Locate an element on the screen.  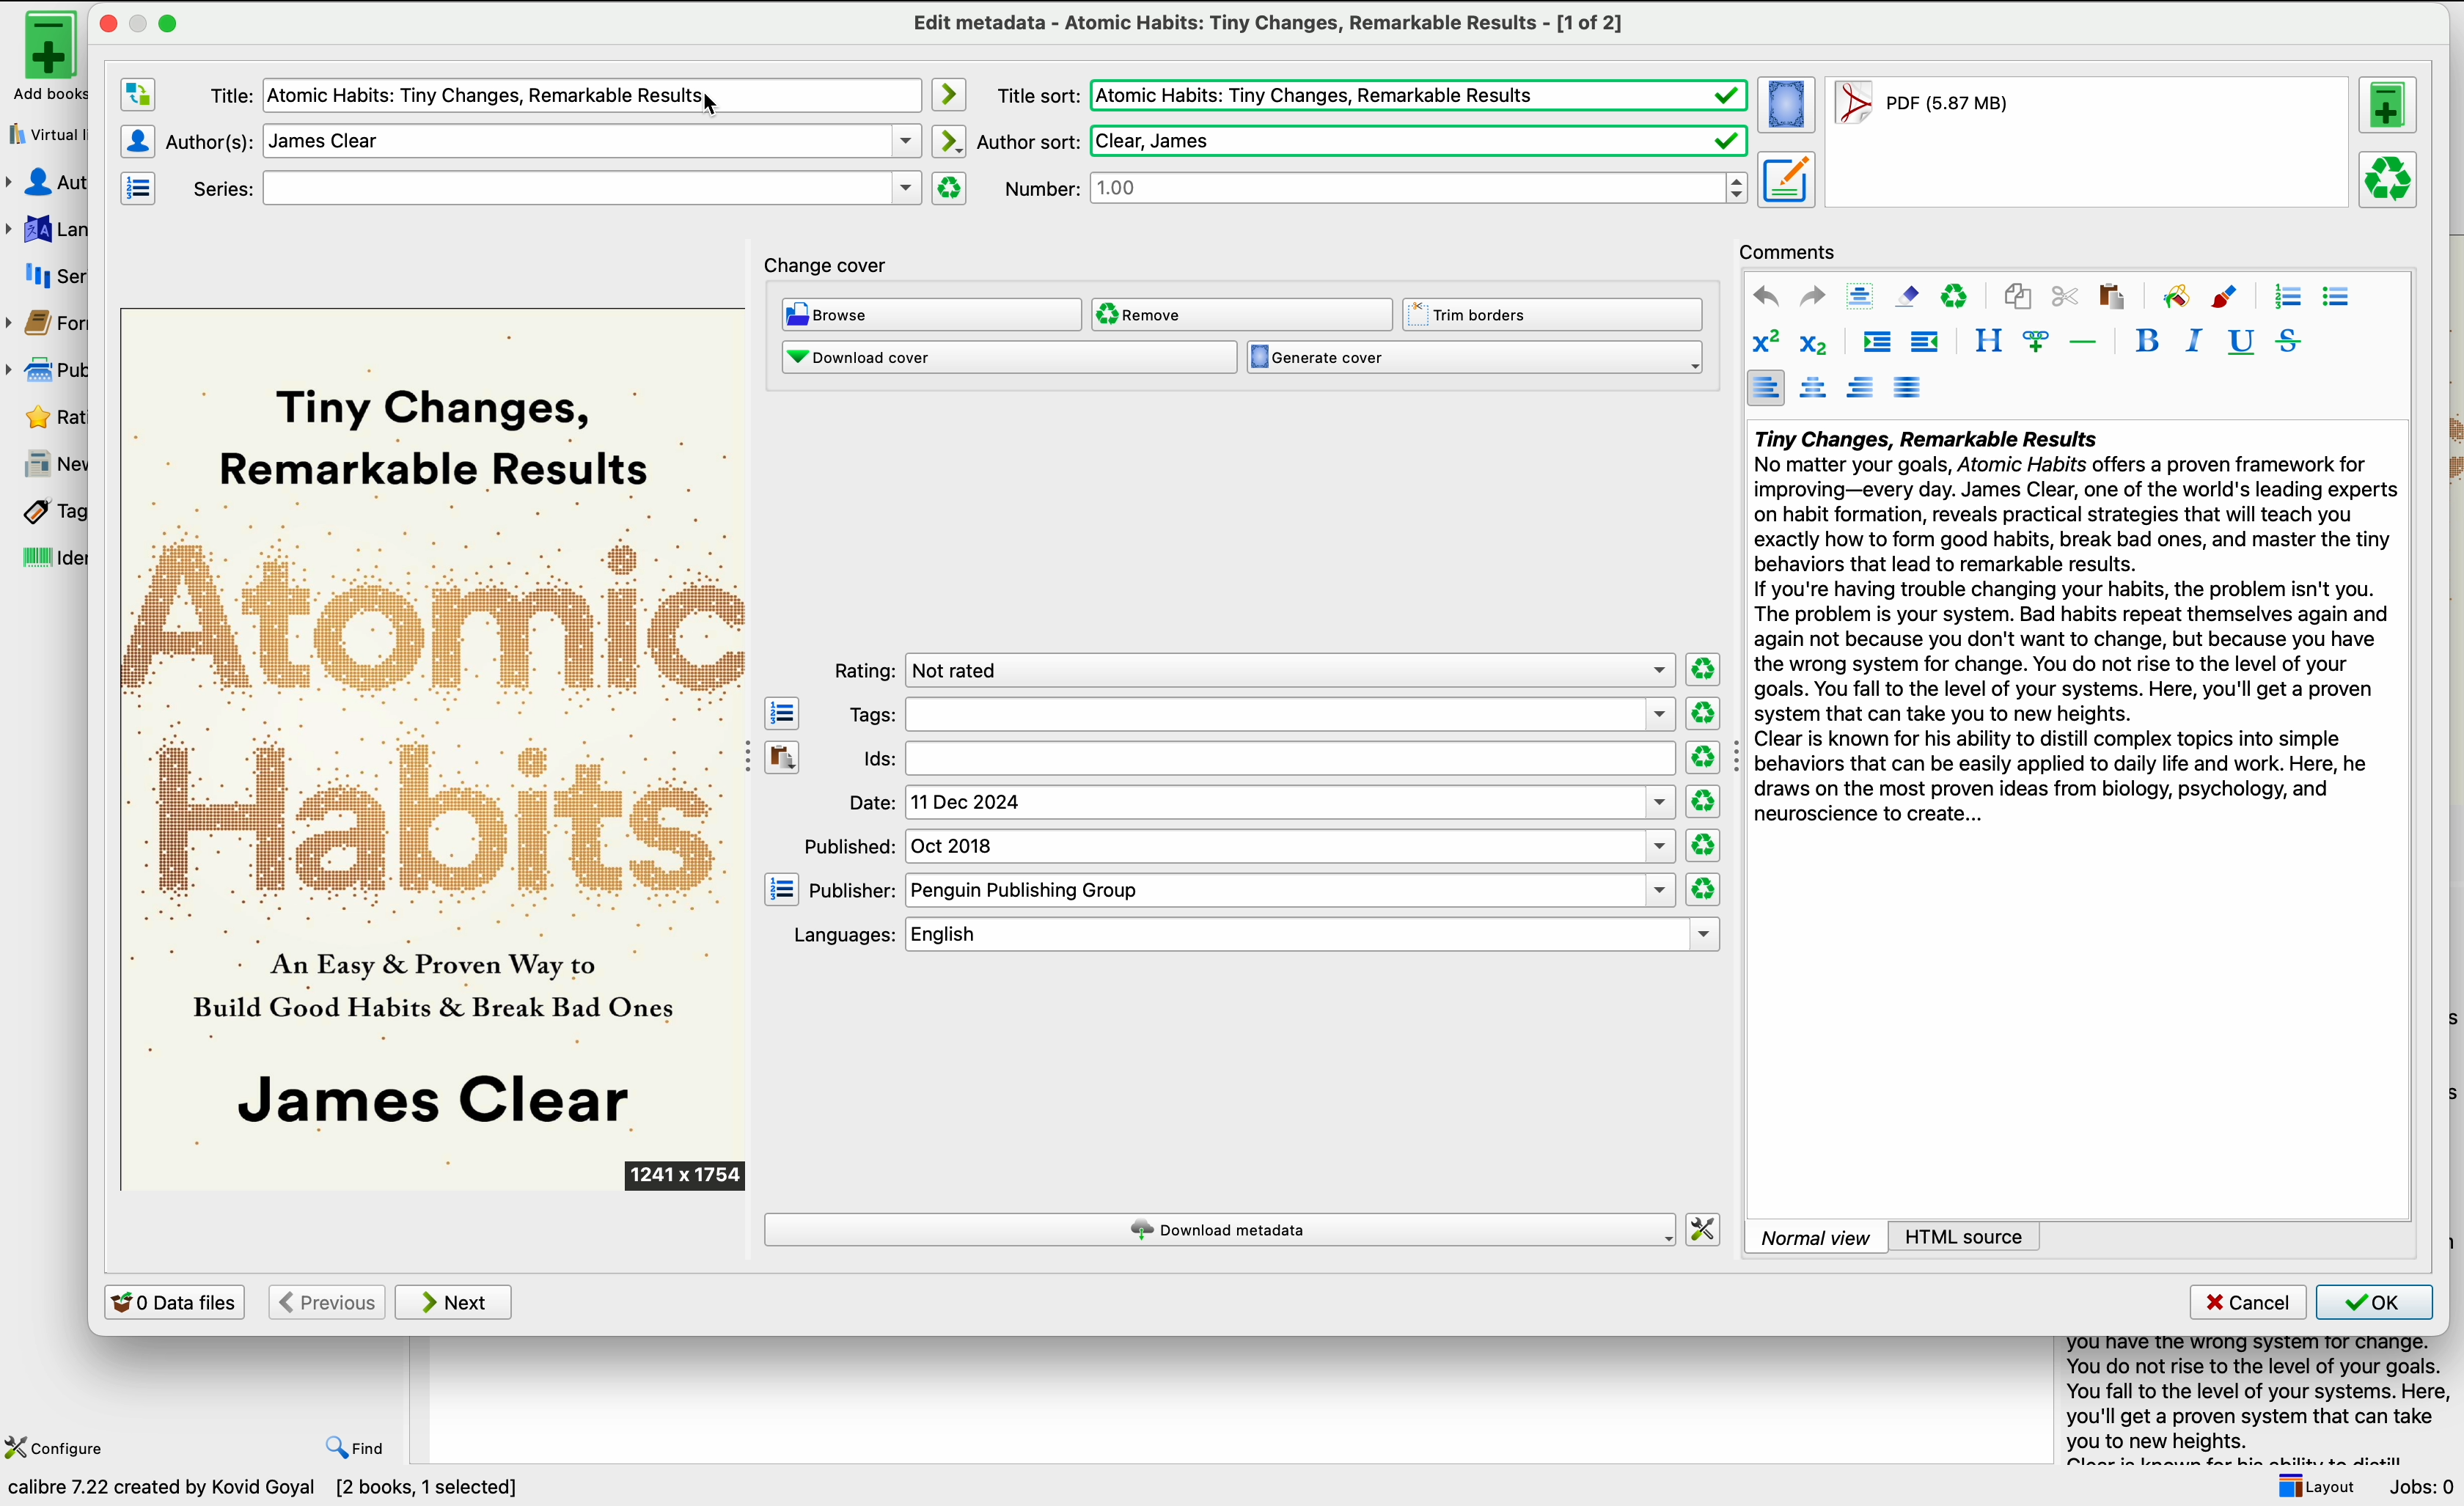
format book is located at coordinates (1920, 108).